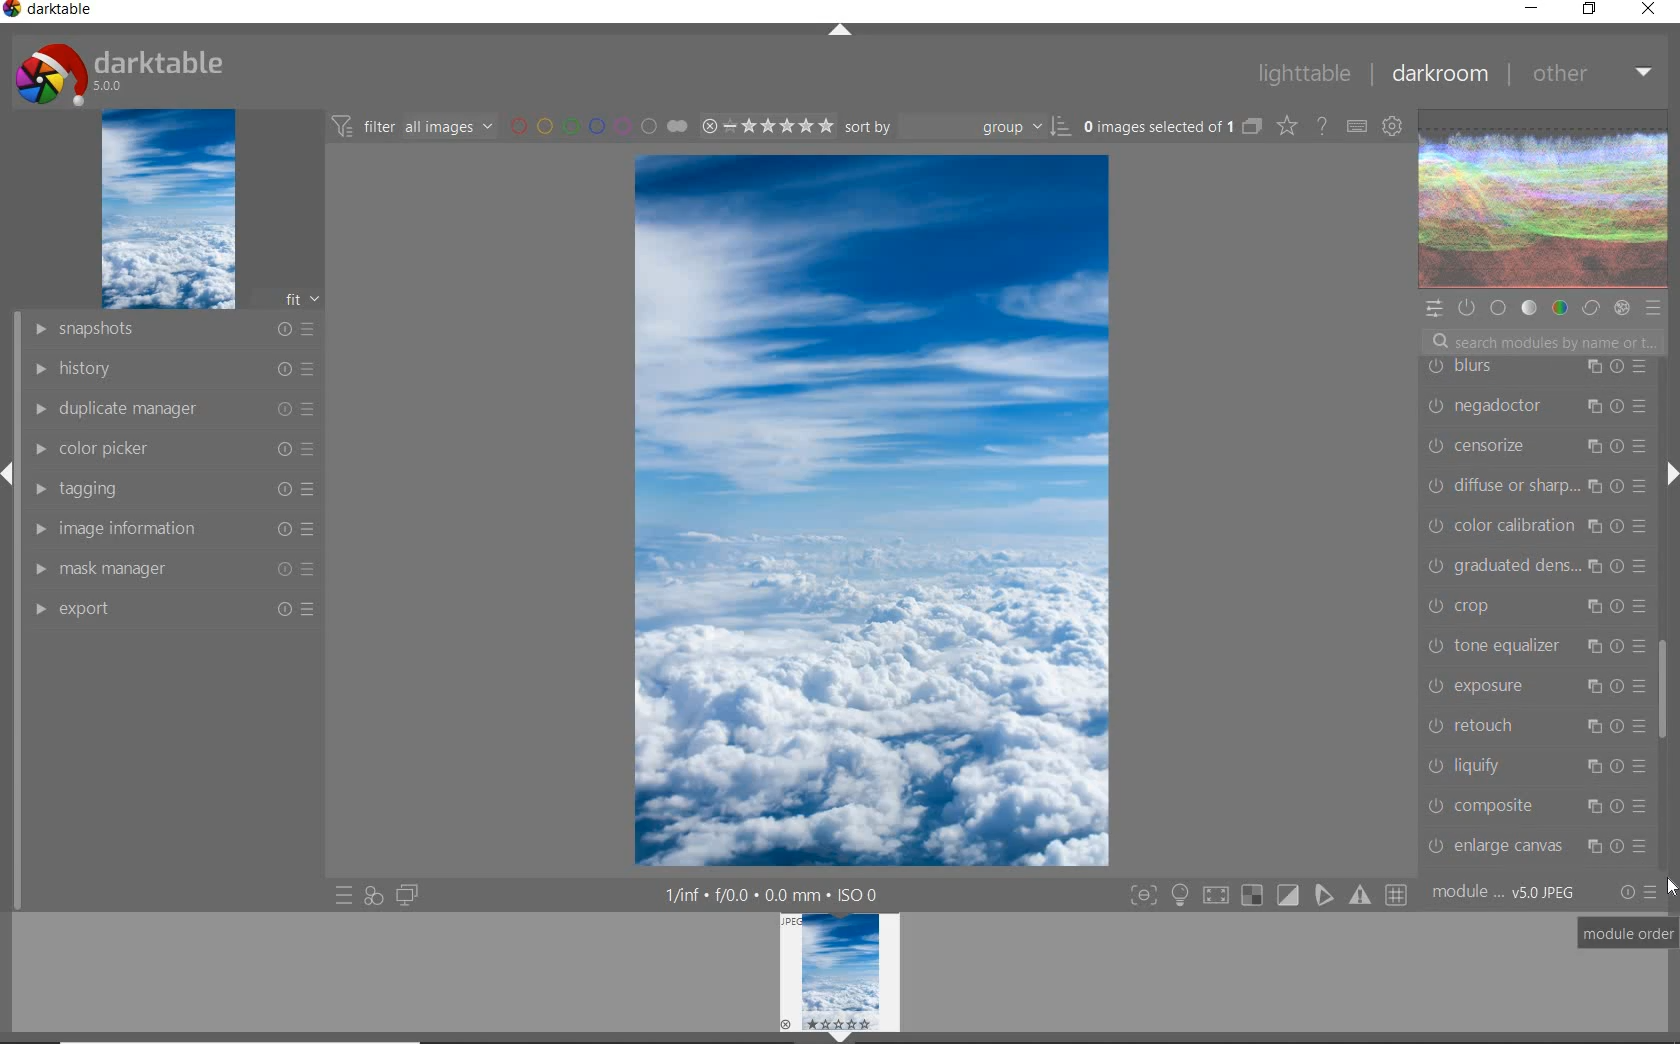  What do you see at coordinates (175, 329) in the screenshot?
I see `SNAPSHOTS` at bounding box center [175, 329].